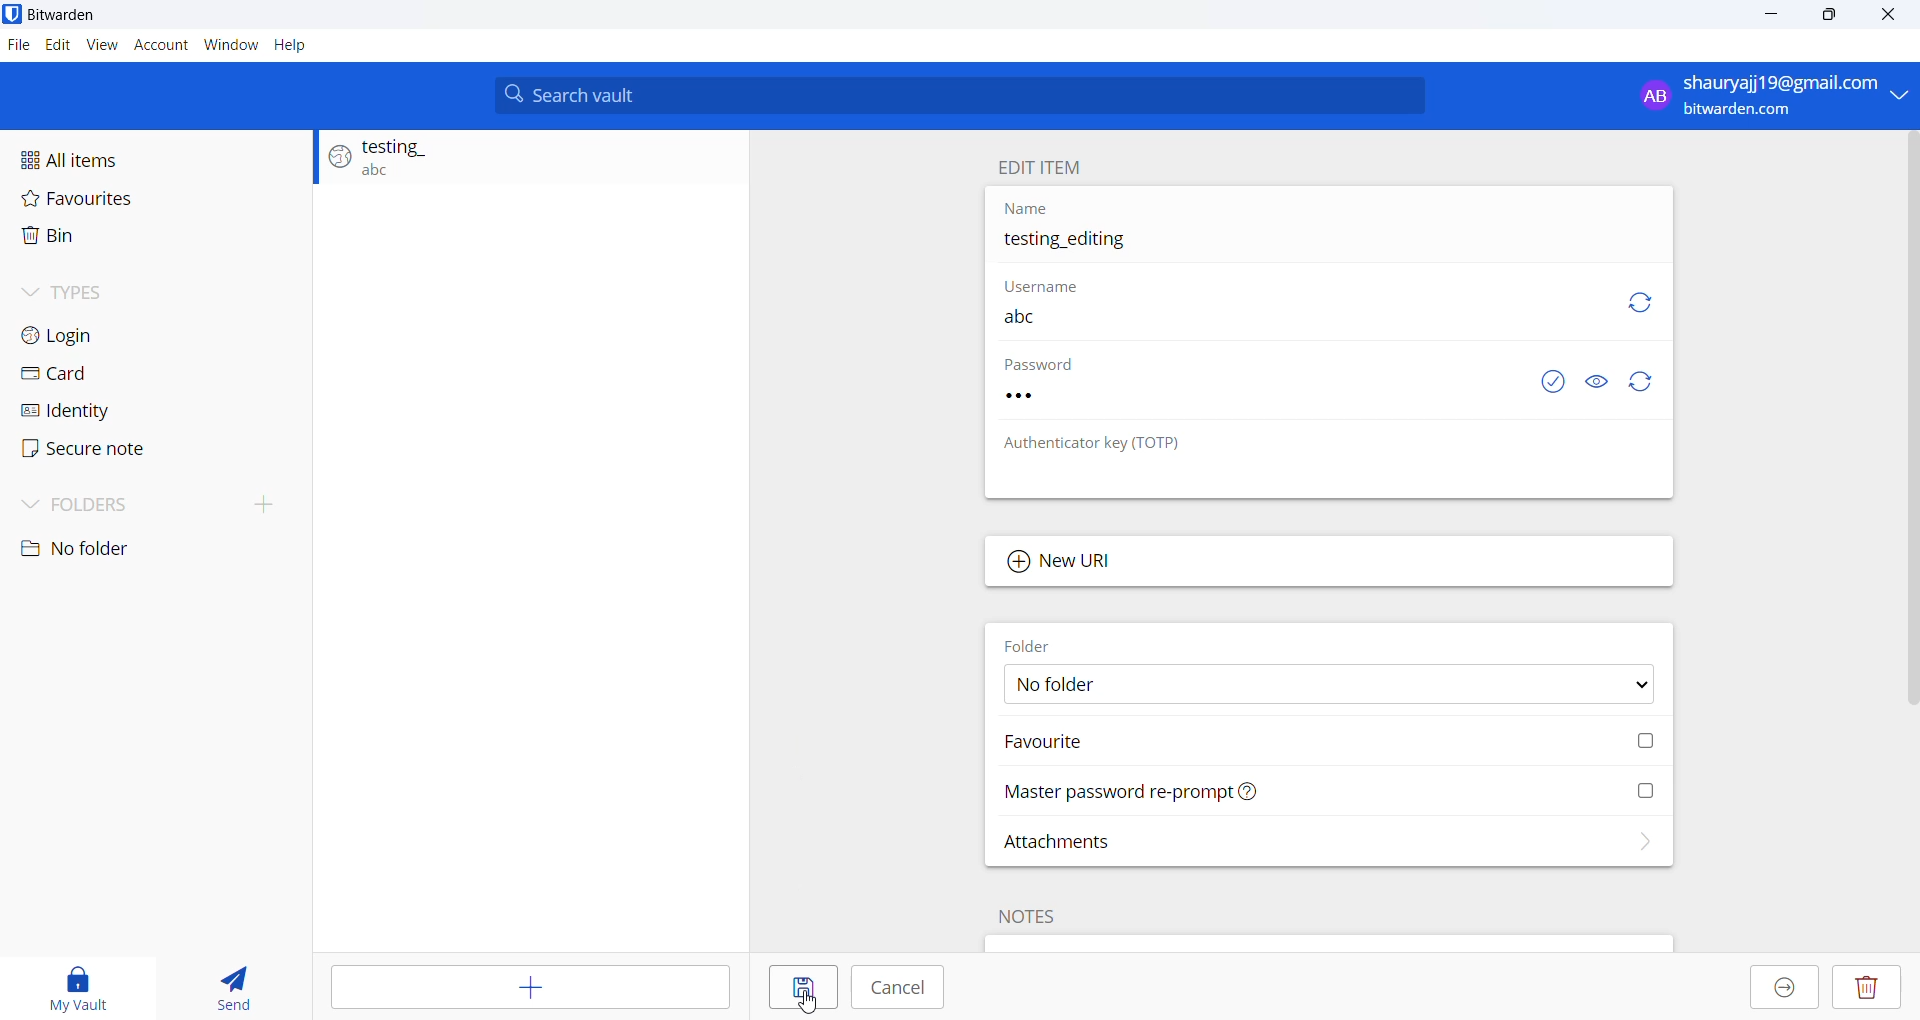 The height and width of the screenshot is (1020, 1920). Describe the element at coordinates (1784, 988) in the screenshot. I see `Move to organization` at that location.